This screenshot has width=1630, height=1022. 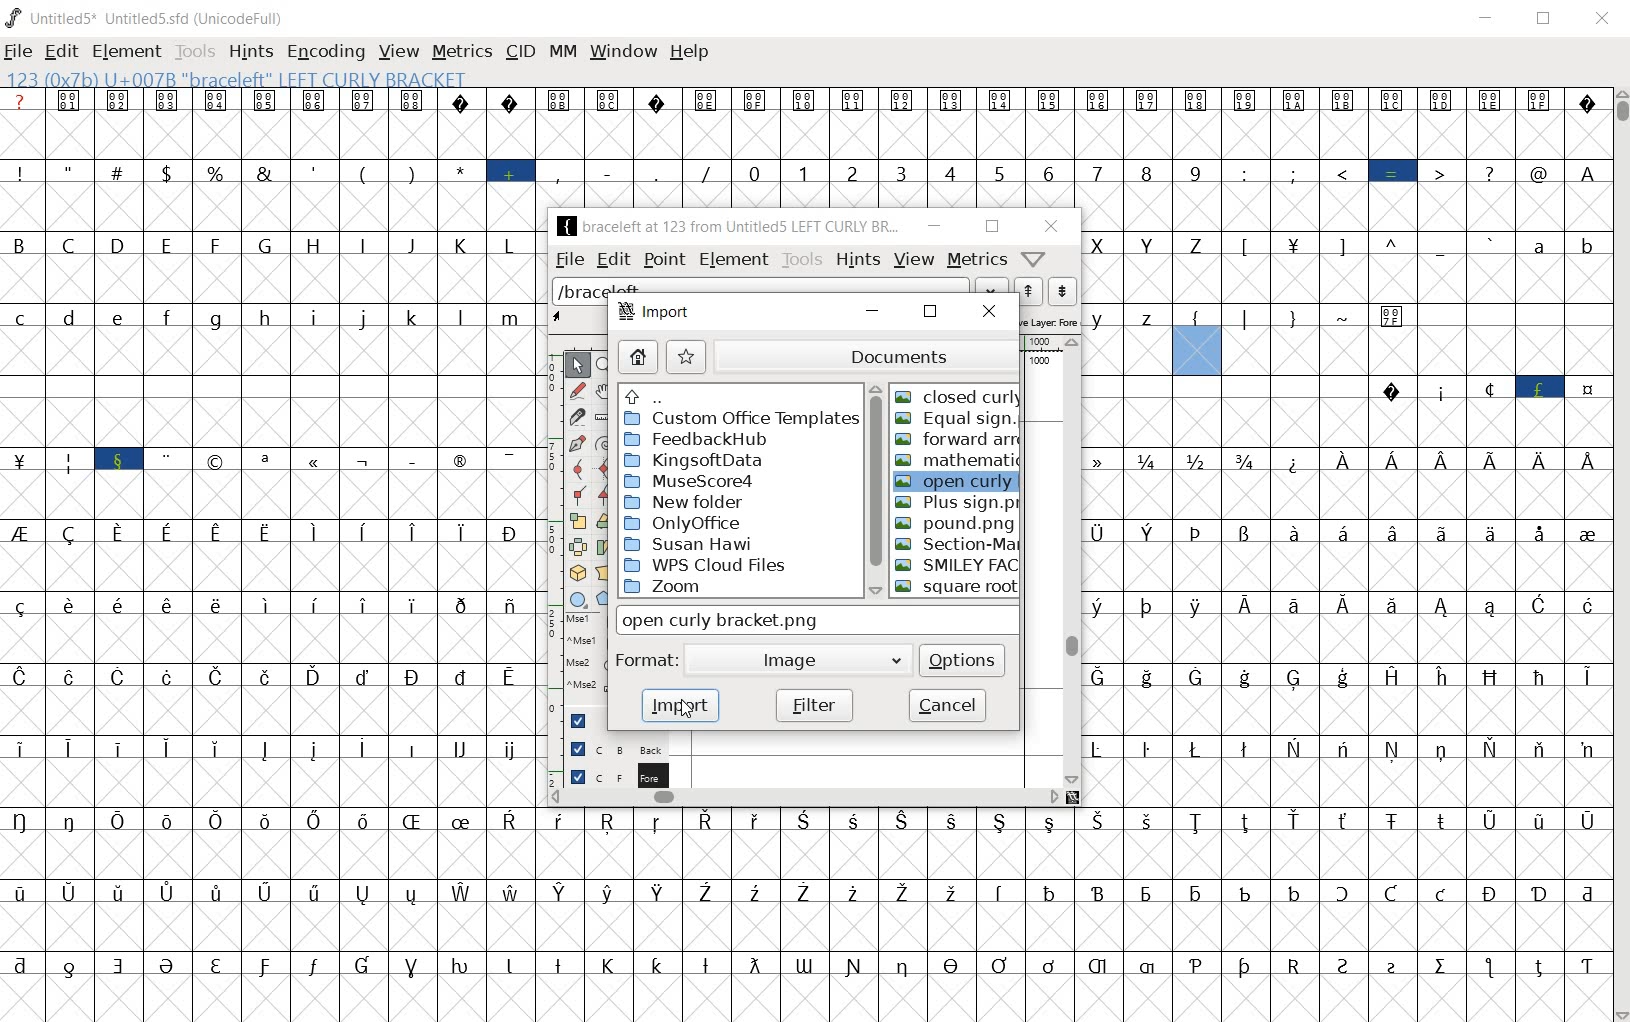 What do you see at coordinates (687, 358) in the screenshot?
I see `star` at bounding box center [687, 358].